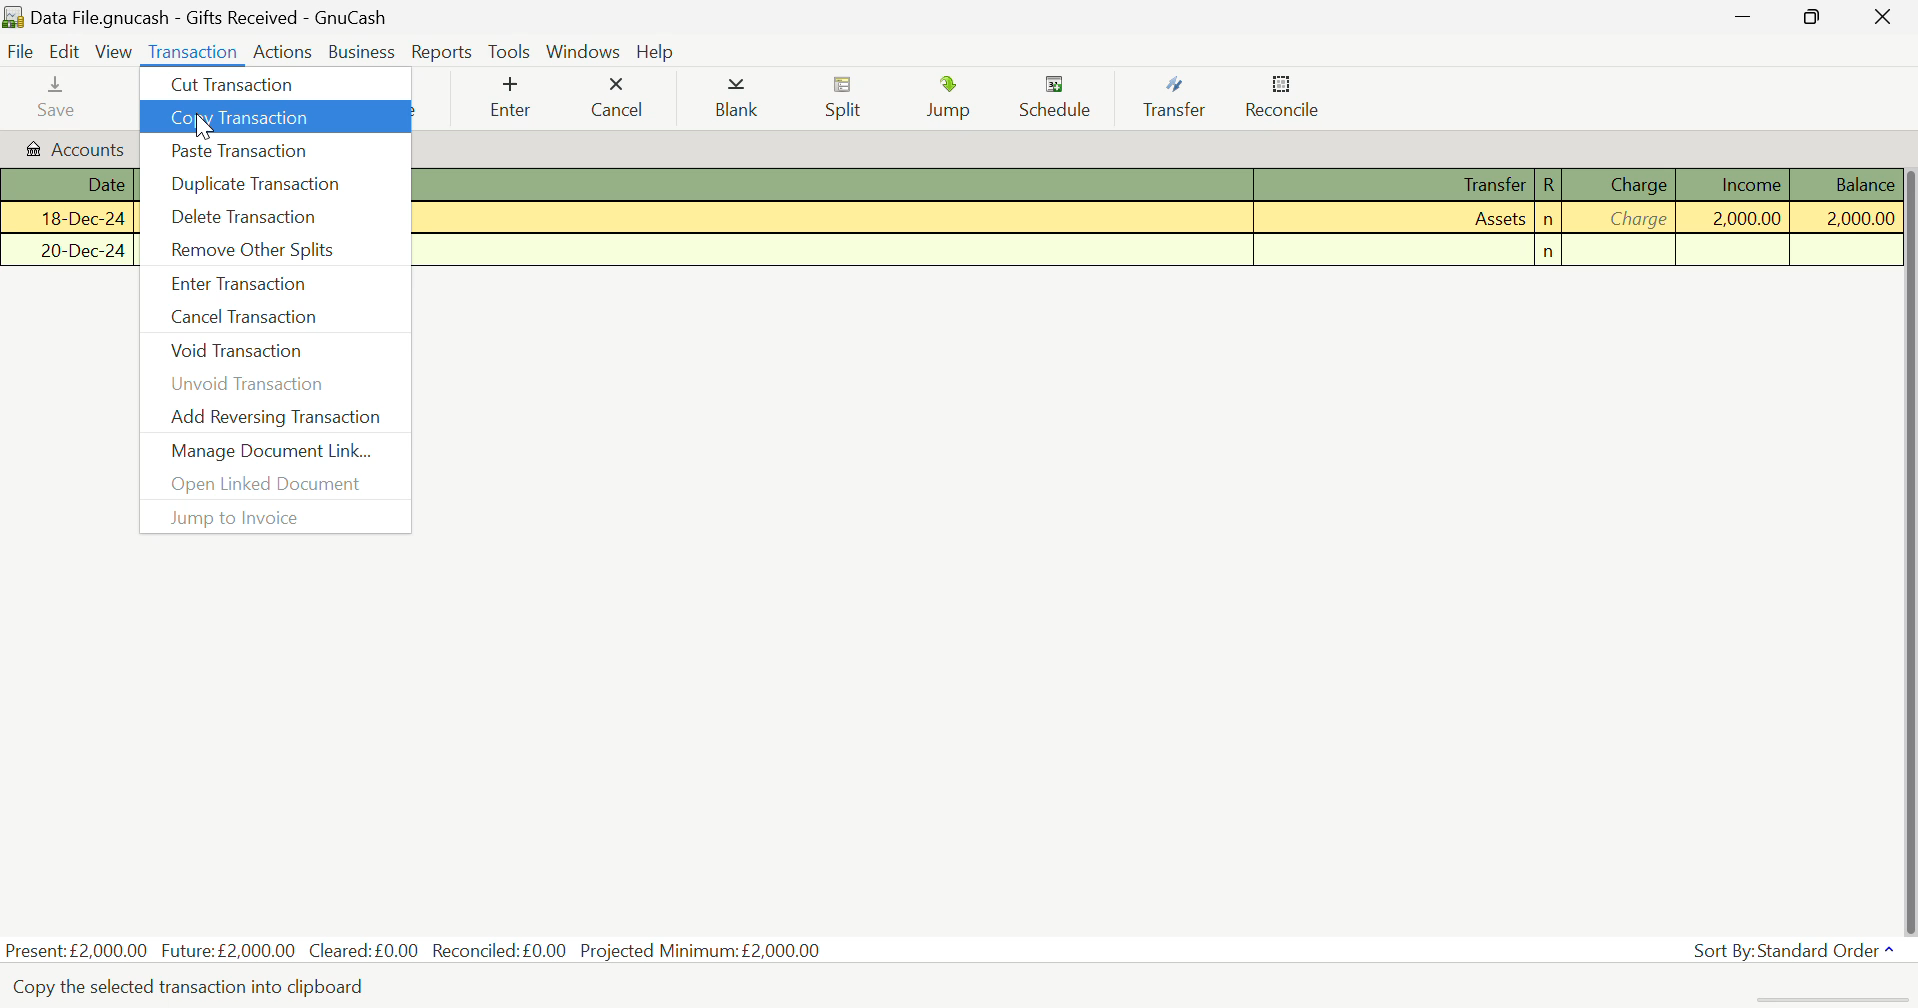  What do you see at coordinates (358, 50) in the screenshot?
I see `Business` at bounding box center [358, 50].